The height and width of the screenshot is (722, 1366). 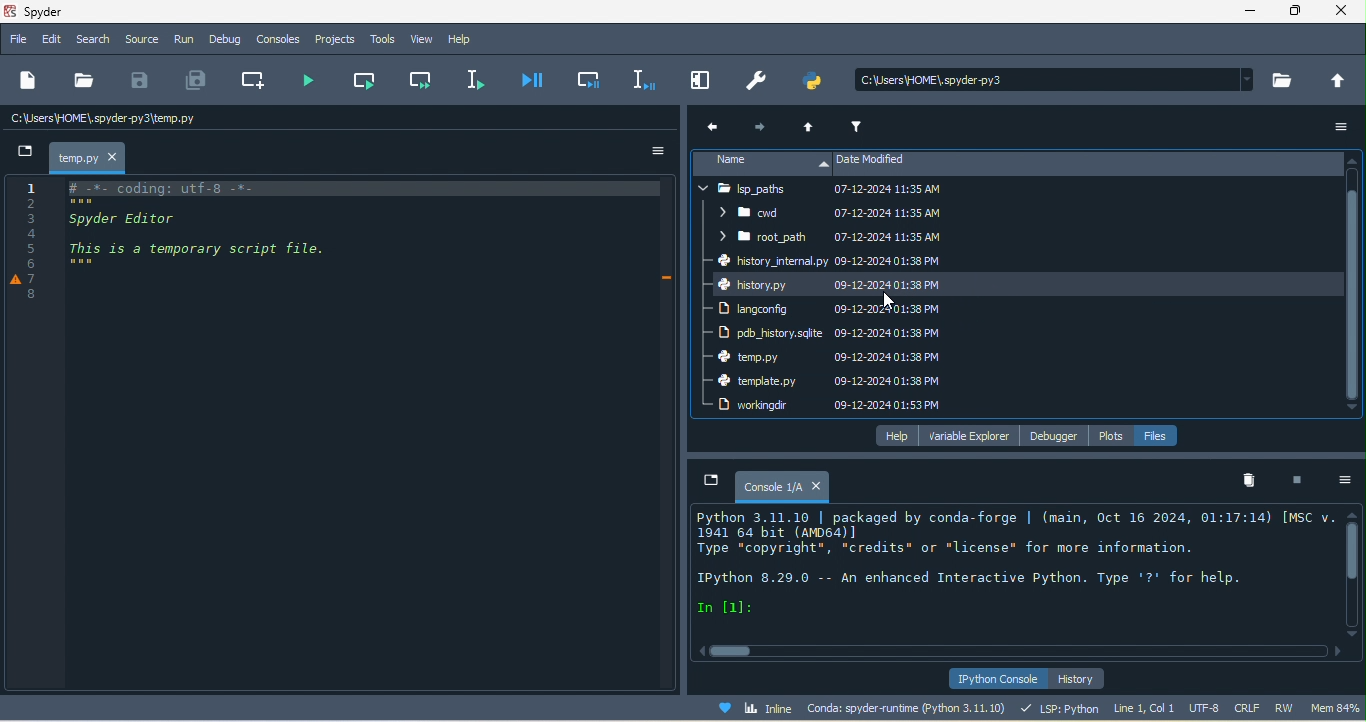 I want to click on run current cell and go to the next one, so click(x=425, y=79).